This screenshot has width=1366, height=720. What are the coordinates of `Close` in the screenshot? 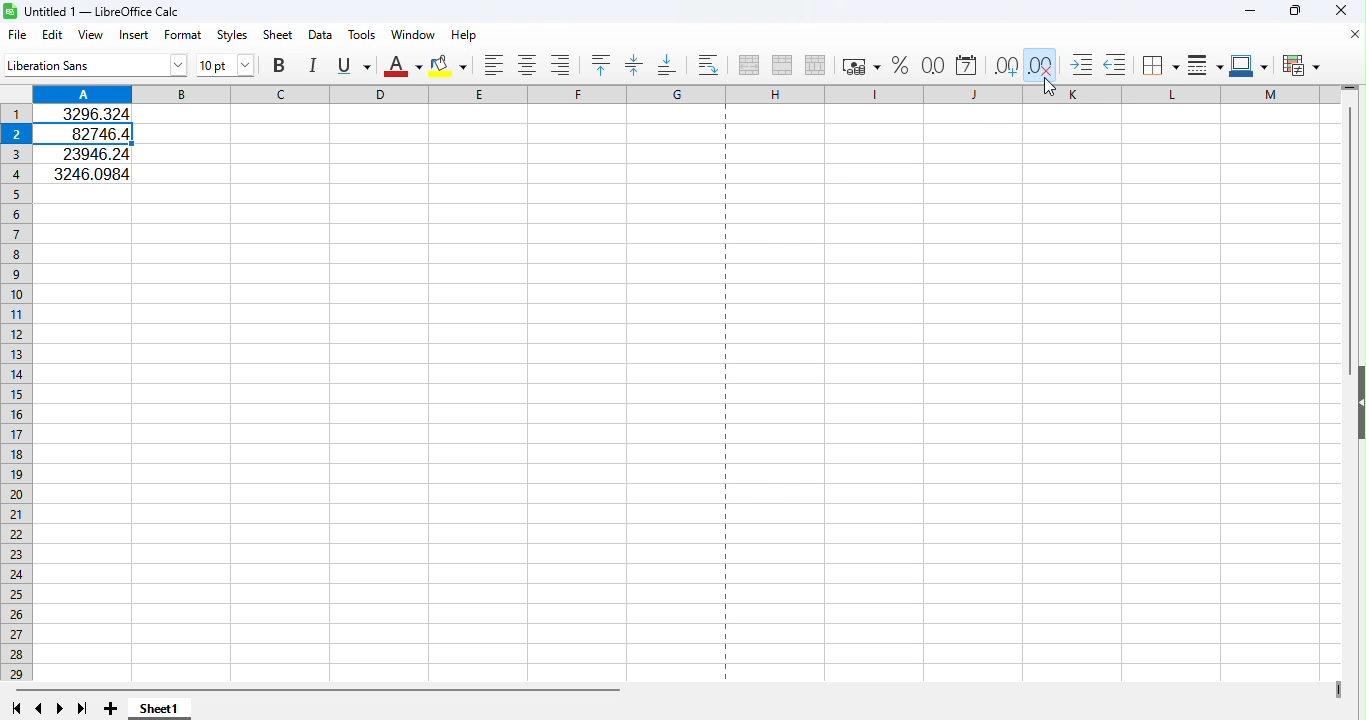 It's located at (1344, 13).